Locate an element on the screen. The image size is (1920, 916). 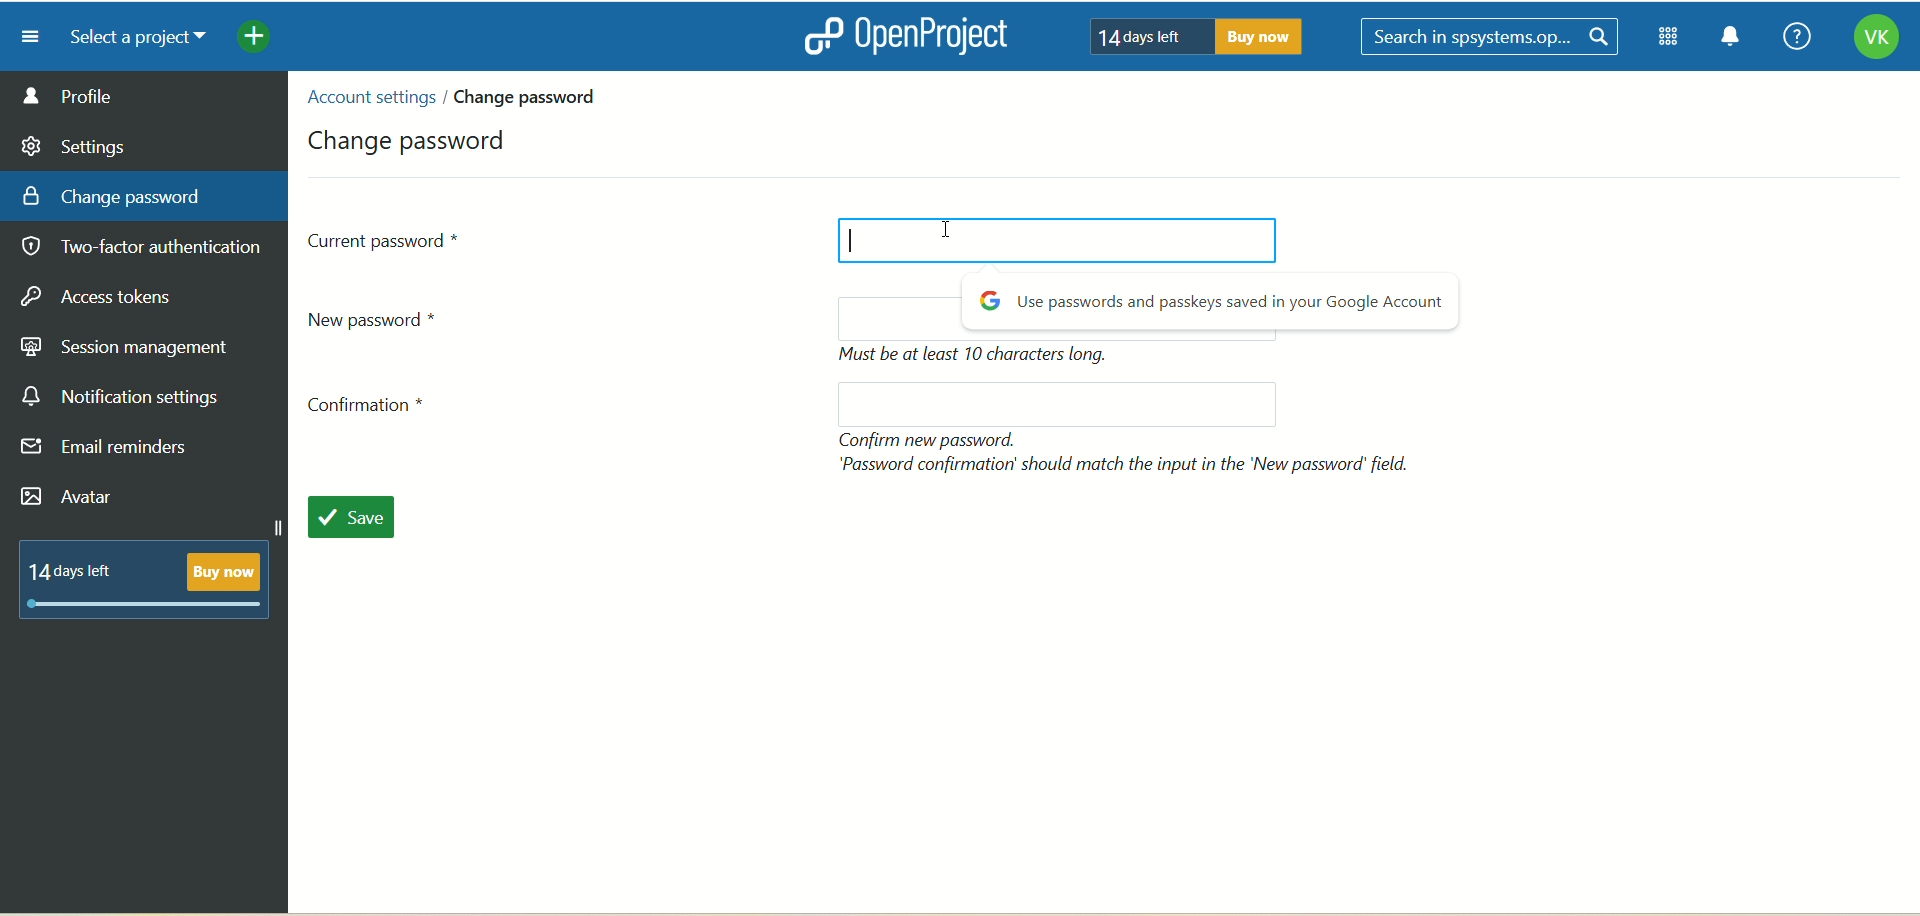
notification is located at coordinates (1731, 39).